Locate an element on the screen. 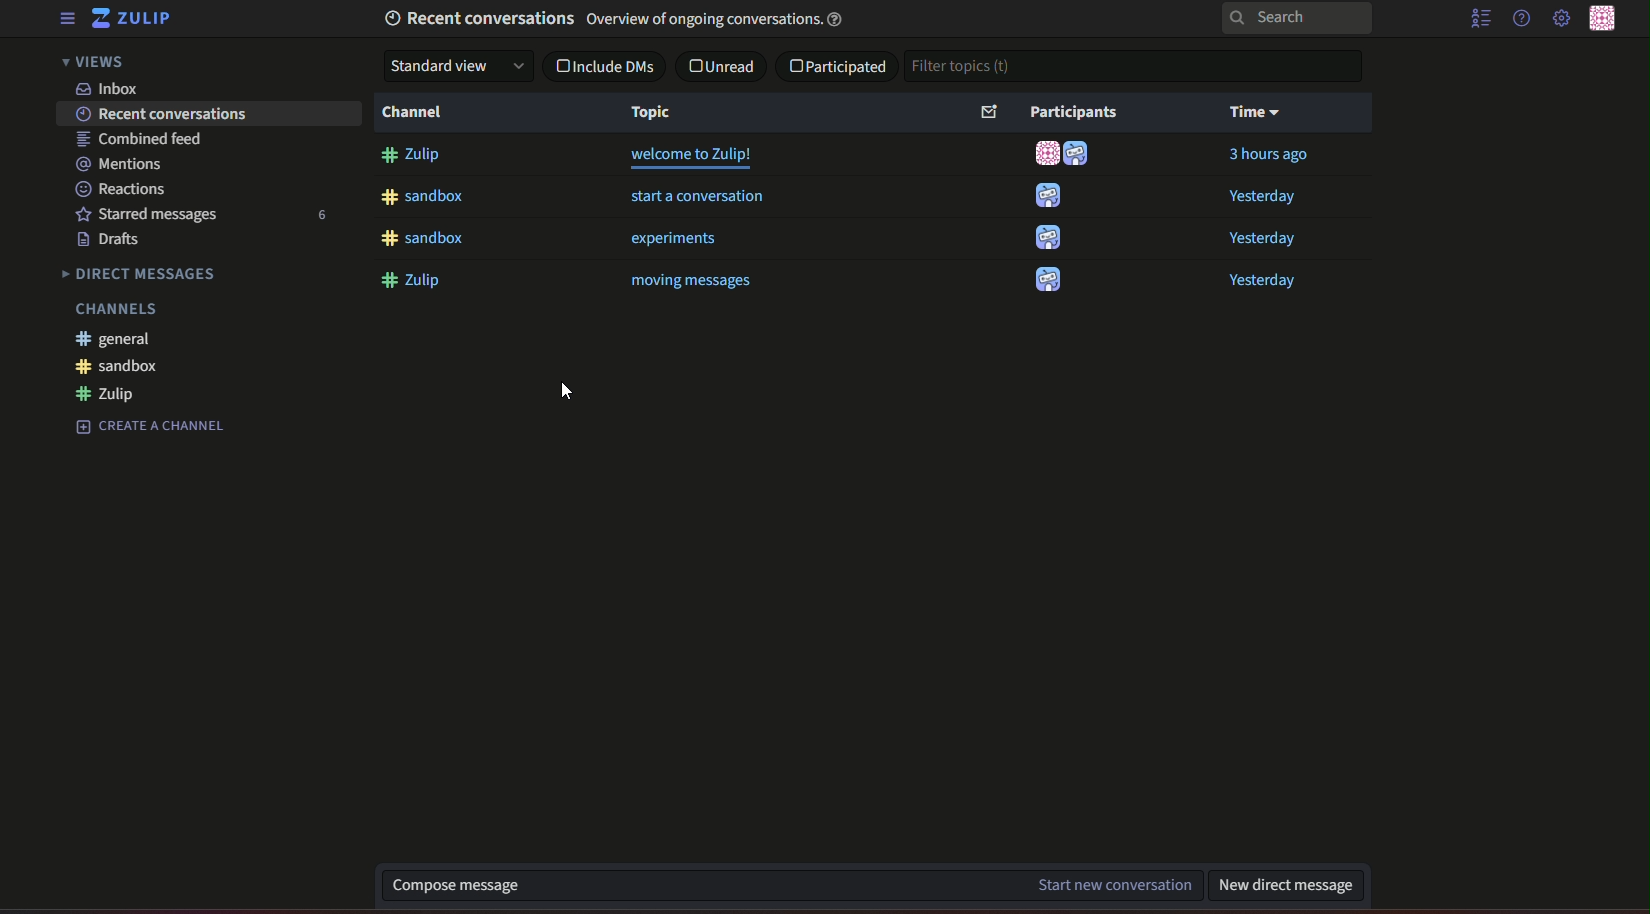  icon is located at coordinates (1047, 196).